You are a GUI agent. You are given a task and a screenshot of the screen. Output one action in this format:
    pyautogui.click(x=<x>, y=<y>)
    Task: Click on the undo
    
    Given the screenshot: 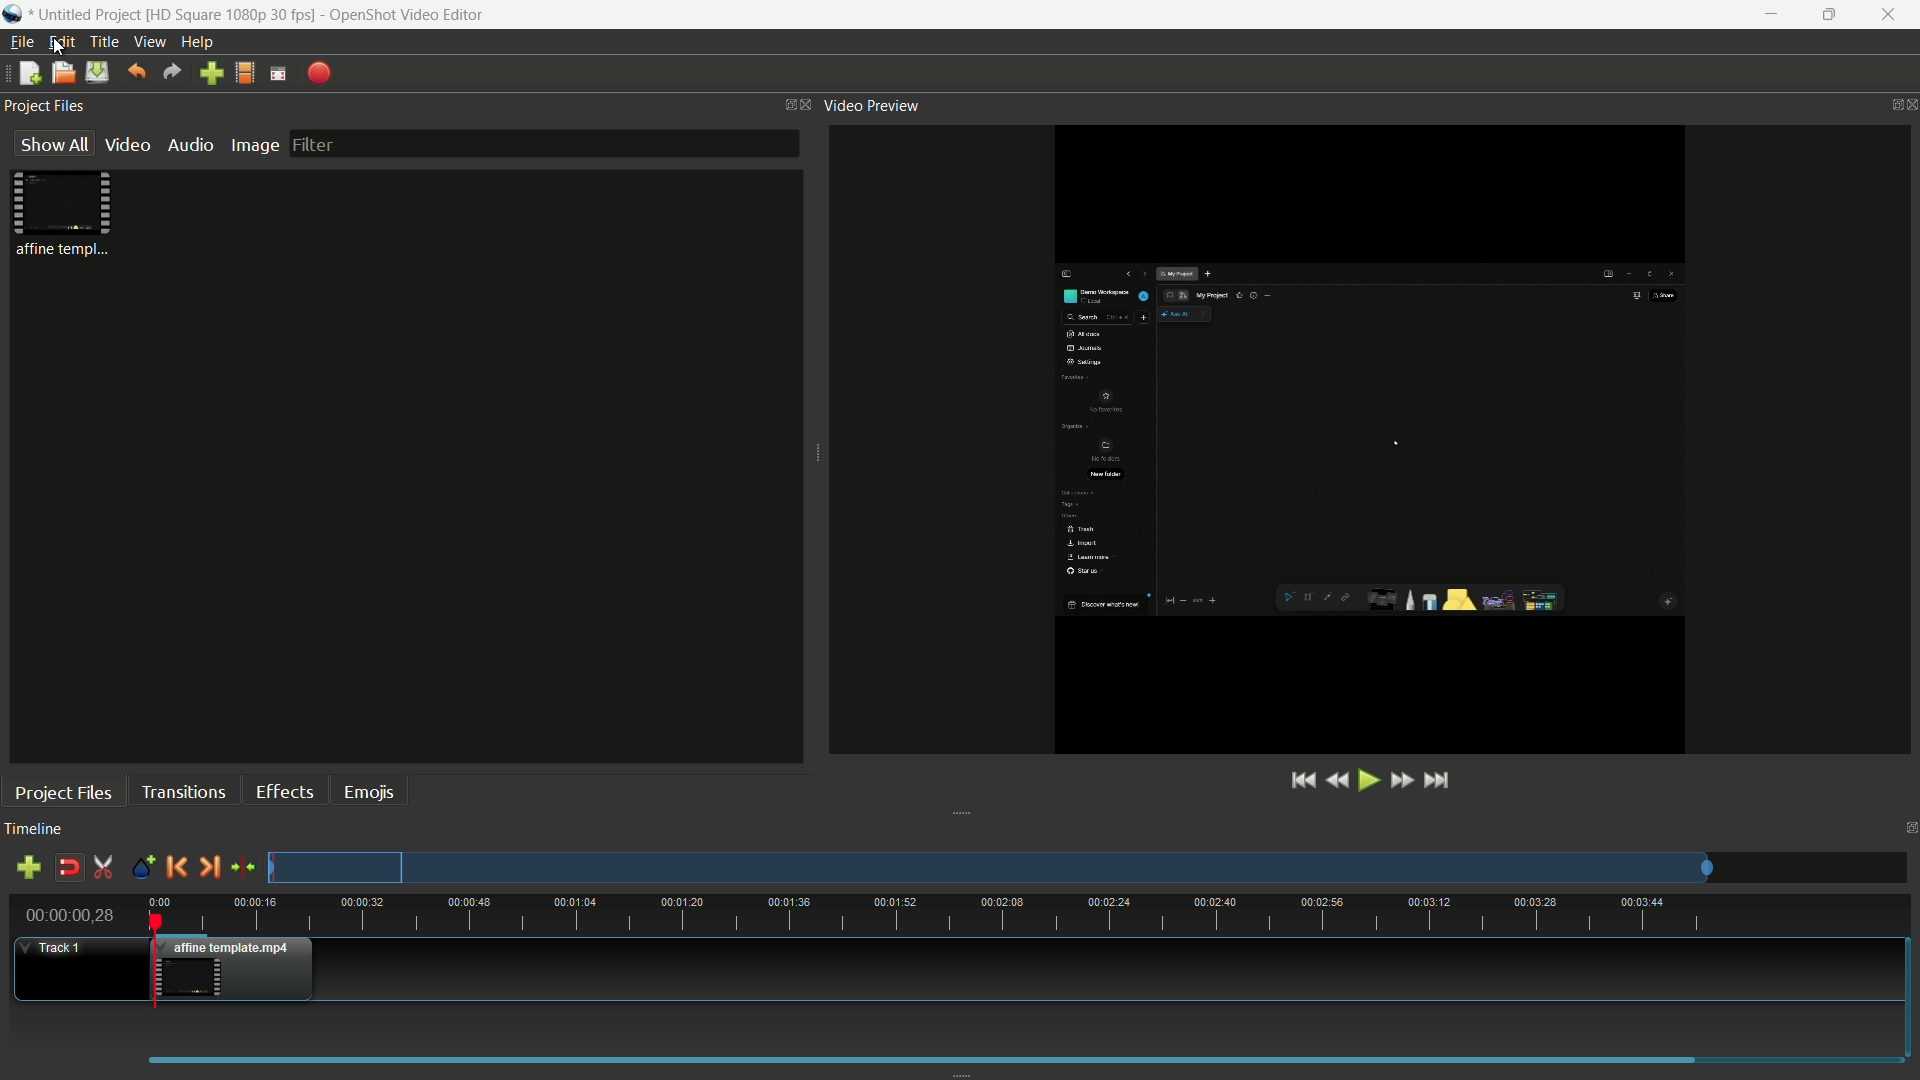 What is the action you would take?
    pyautogui.click(x=136, y=71)
    